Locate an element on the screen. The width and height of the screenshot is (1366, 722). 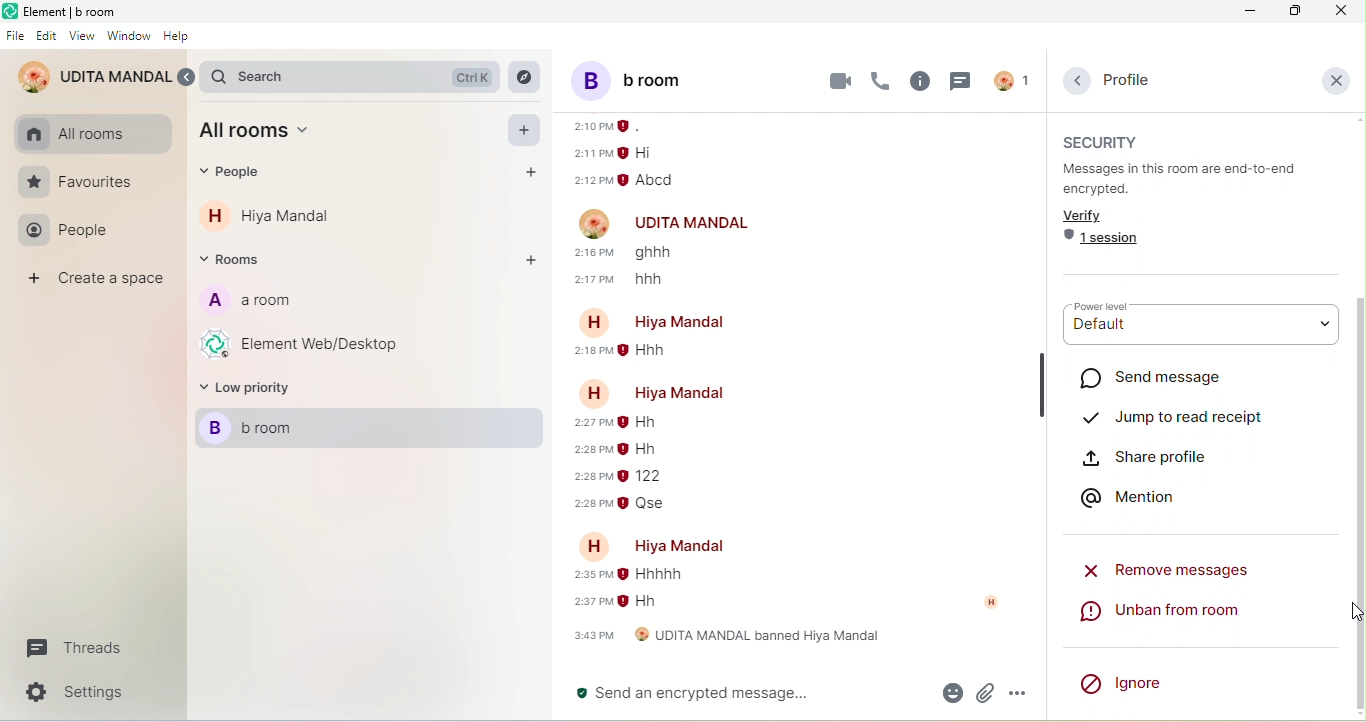
profile is located at coordinates (1124, 80).